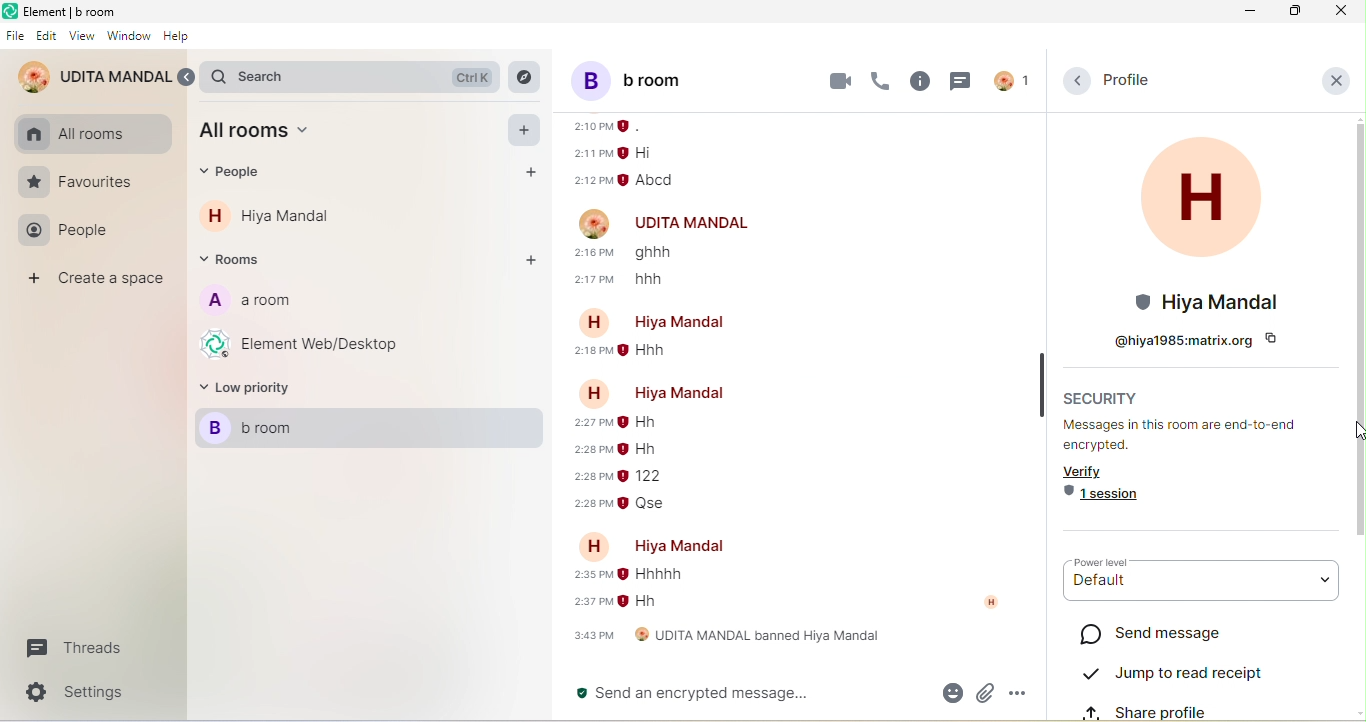  What do you see at coordinates (1103, 396) in the screenshot?
I see `security` at bounding box center [1103, 396].